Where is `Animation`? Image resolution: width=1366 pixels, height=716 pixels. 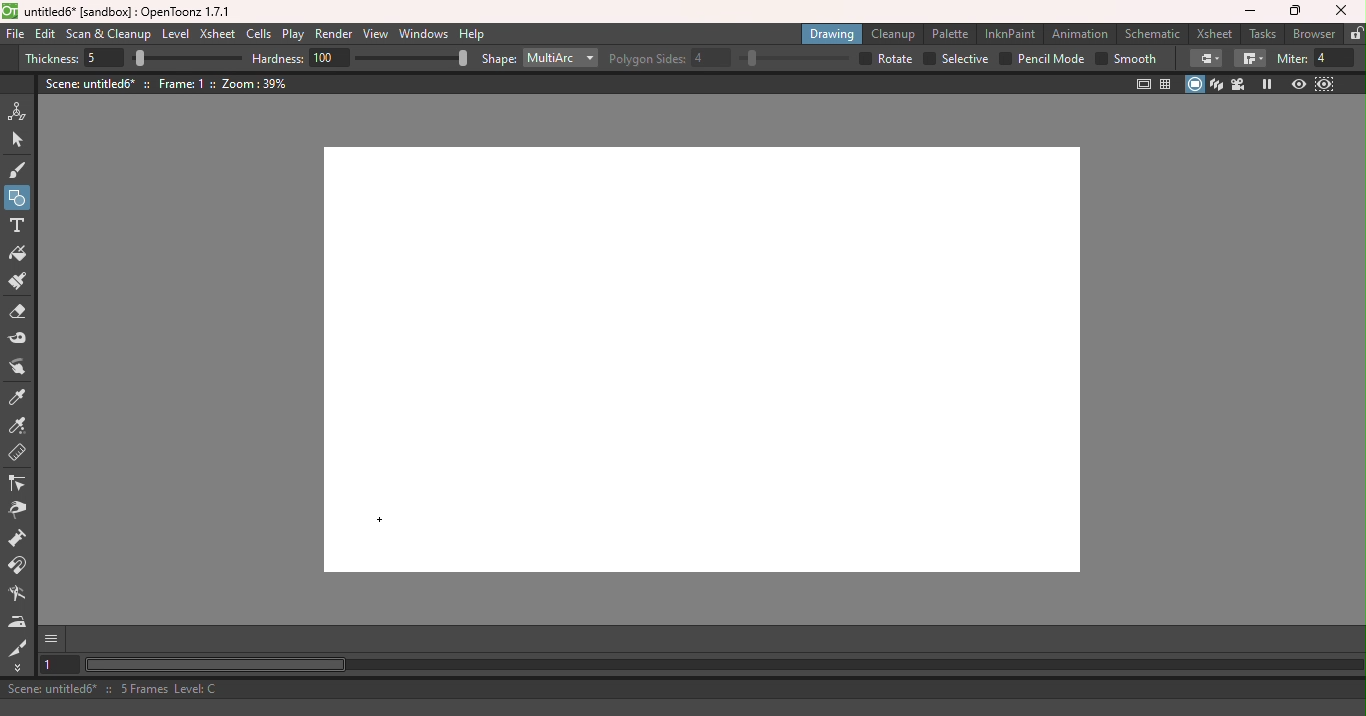 Animation is located at coordinates (1080, 32).